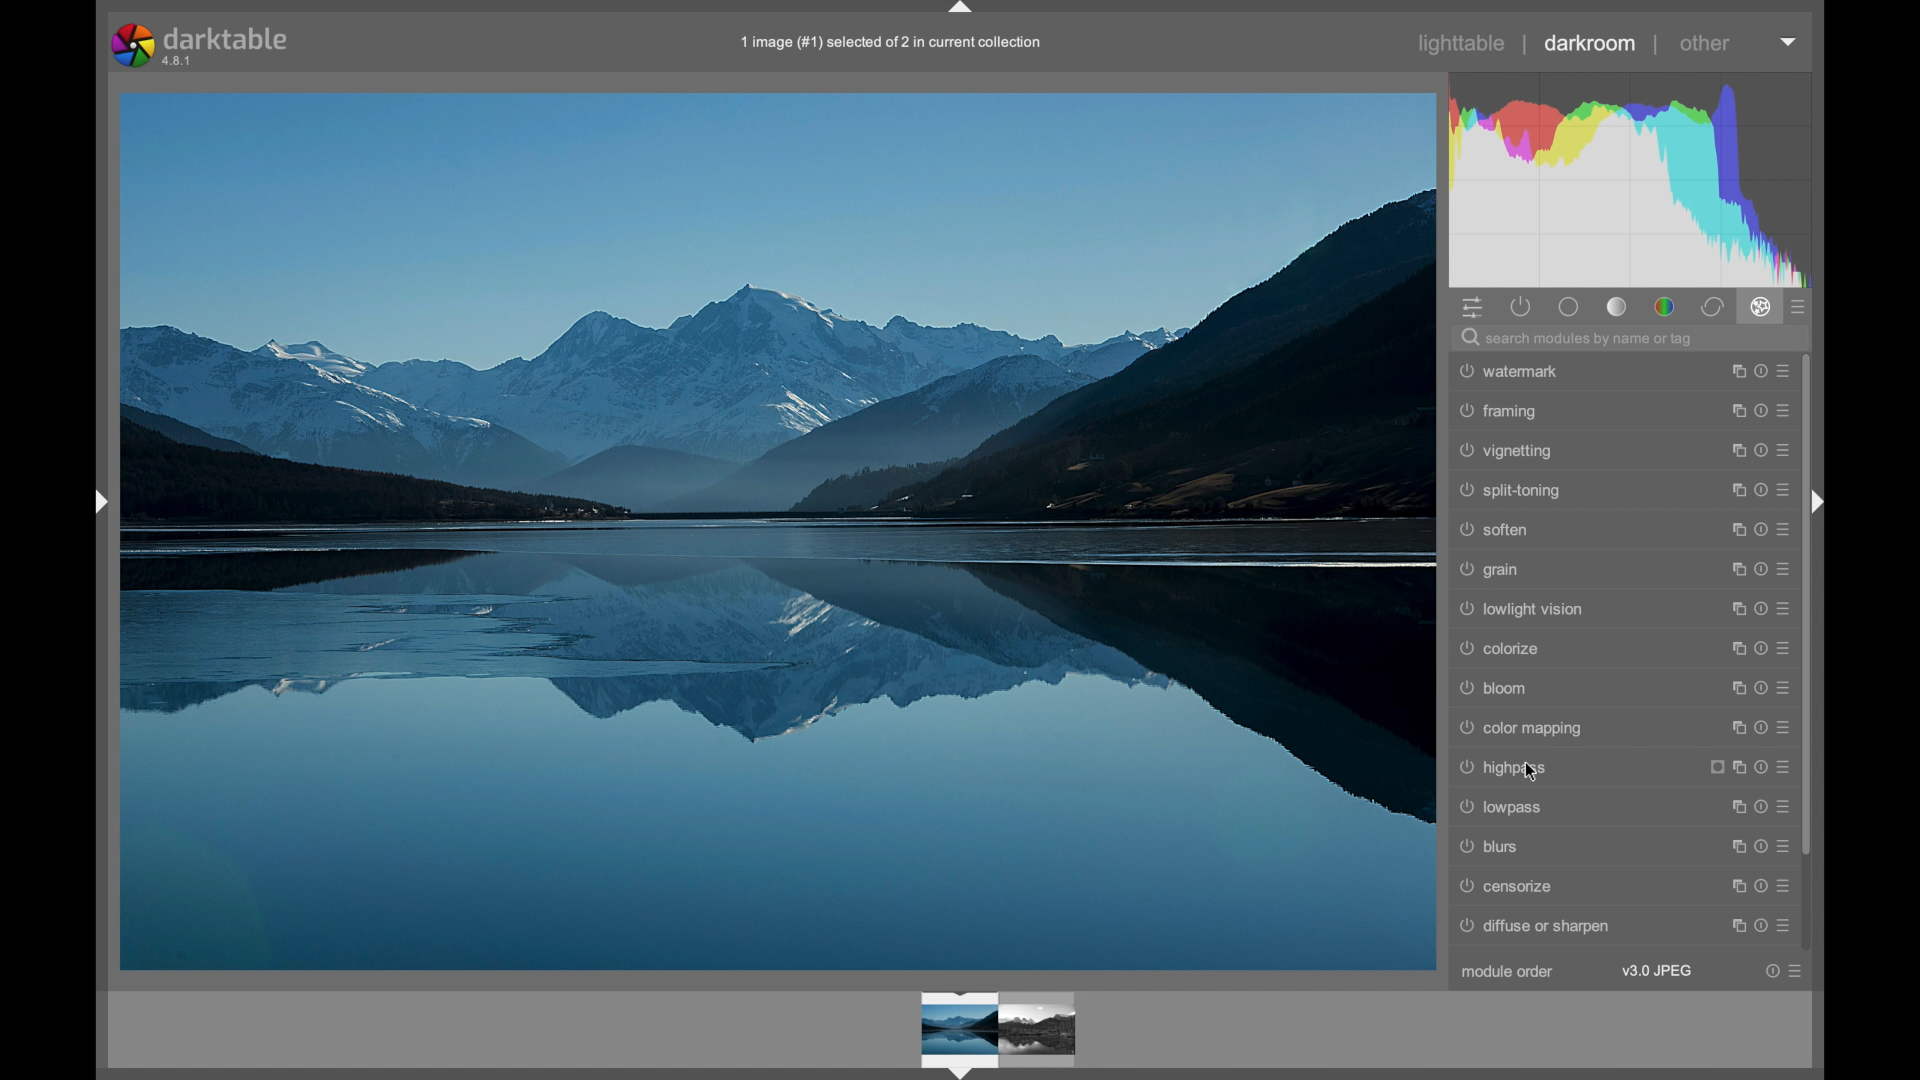 This screenshot has height=1080, width=1920. Describe the element at coordinates (1502, 807) in the screenshot. I see `lowpass` at that location.